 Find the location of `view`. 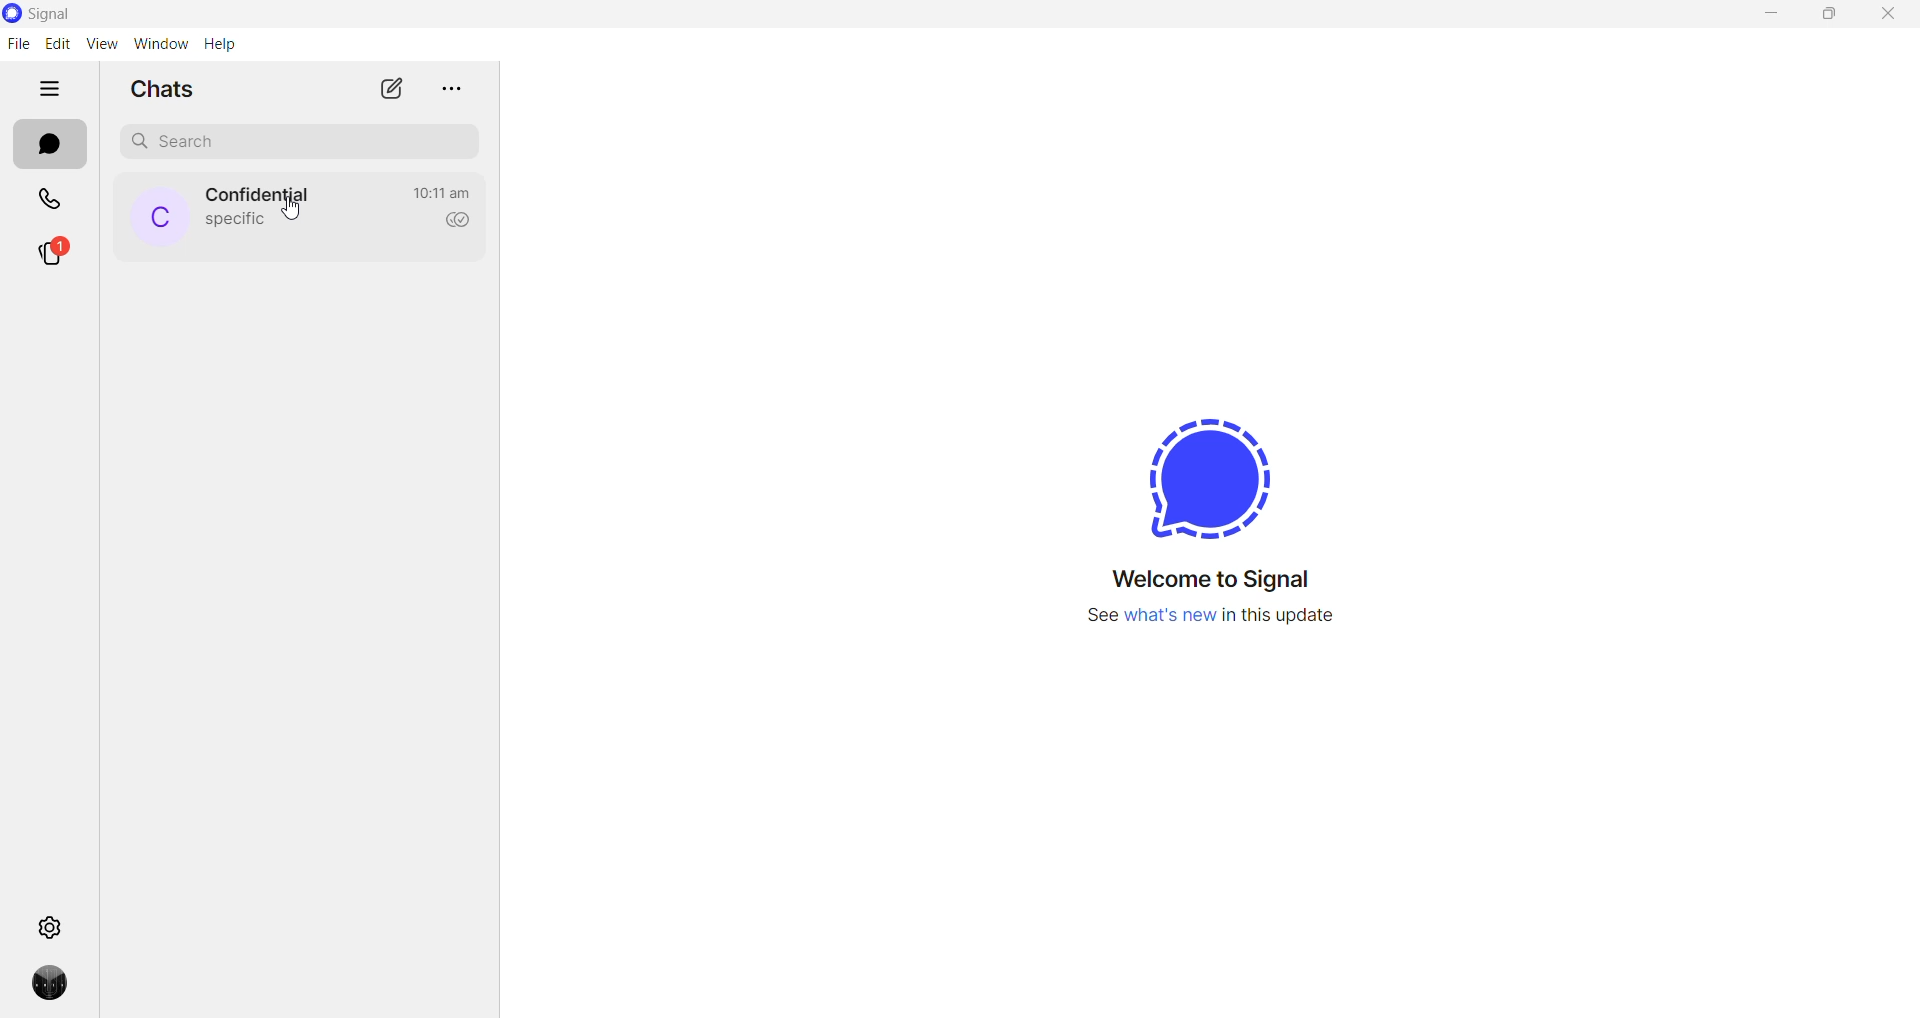

view is located at coordinates (103, 44).